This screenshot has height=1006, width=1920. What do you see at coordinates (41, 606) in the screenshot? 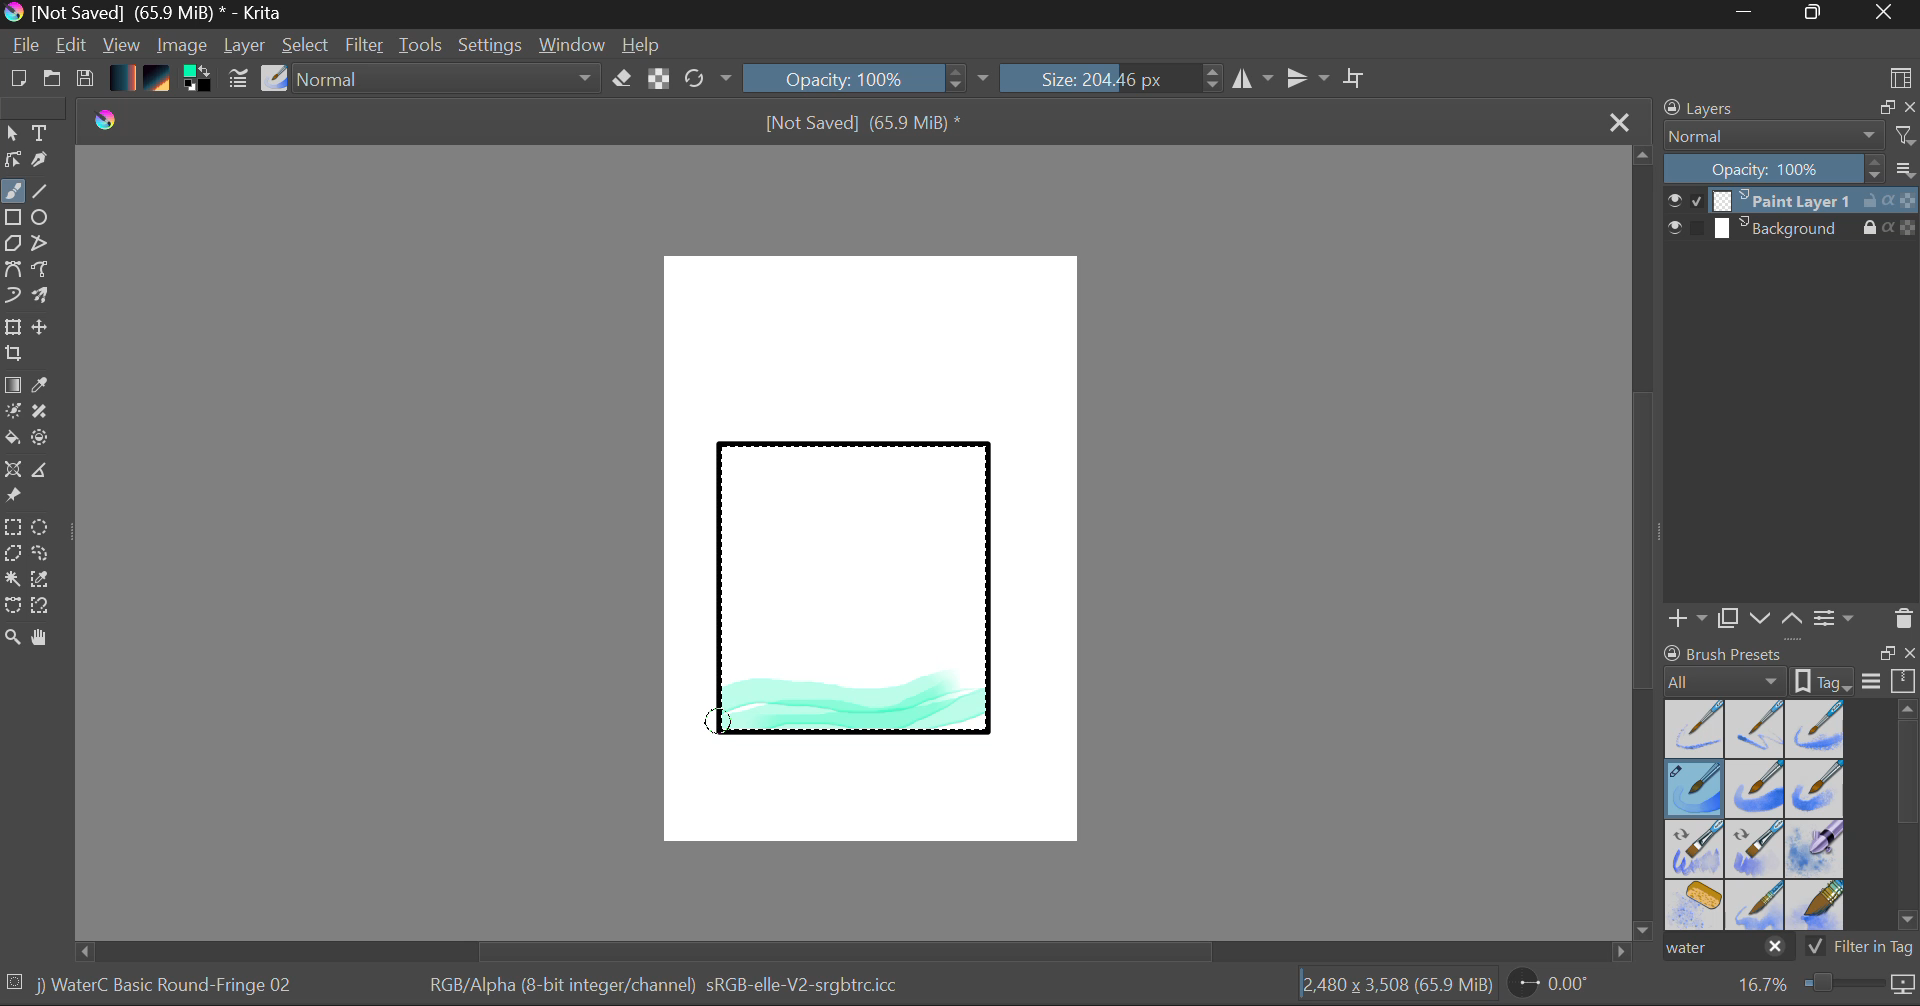
I see `Magnetic Selection Tool` at bounding box center [41, 606].